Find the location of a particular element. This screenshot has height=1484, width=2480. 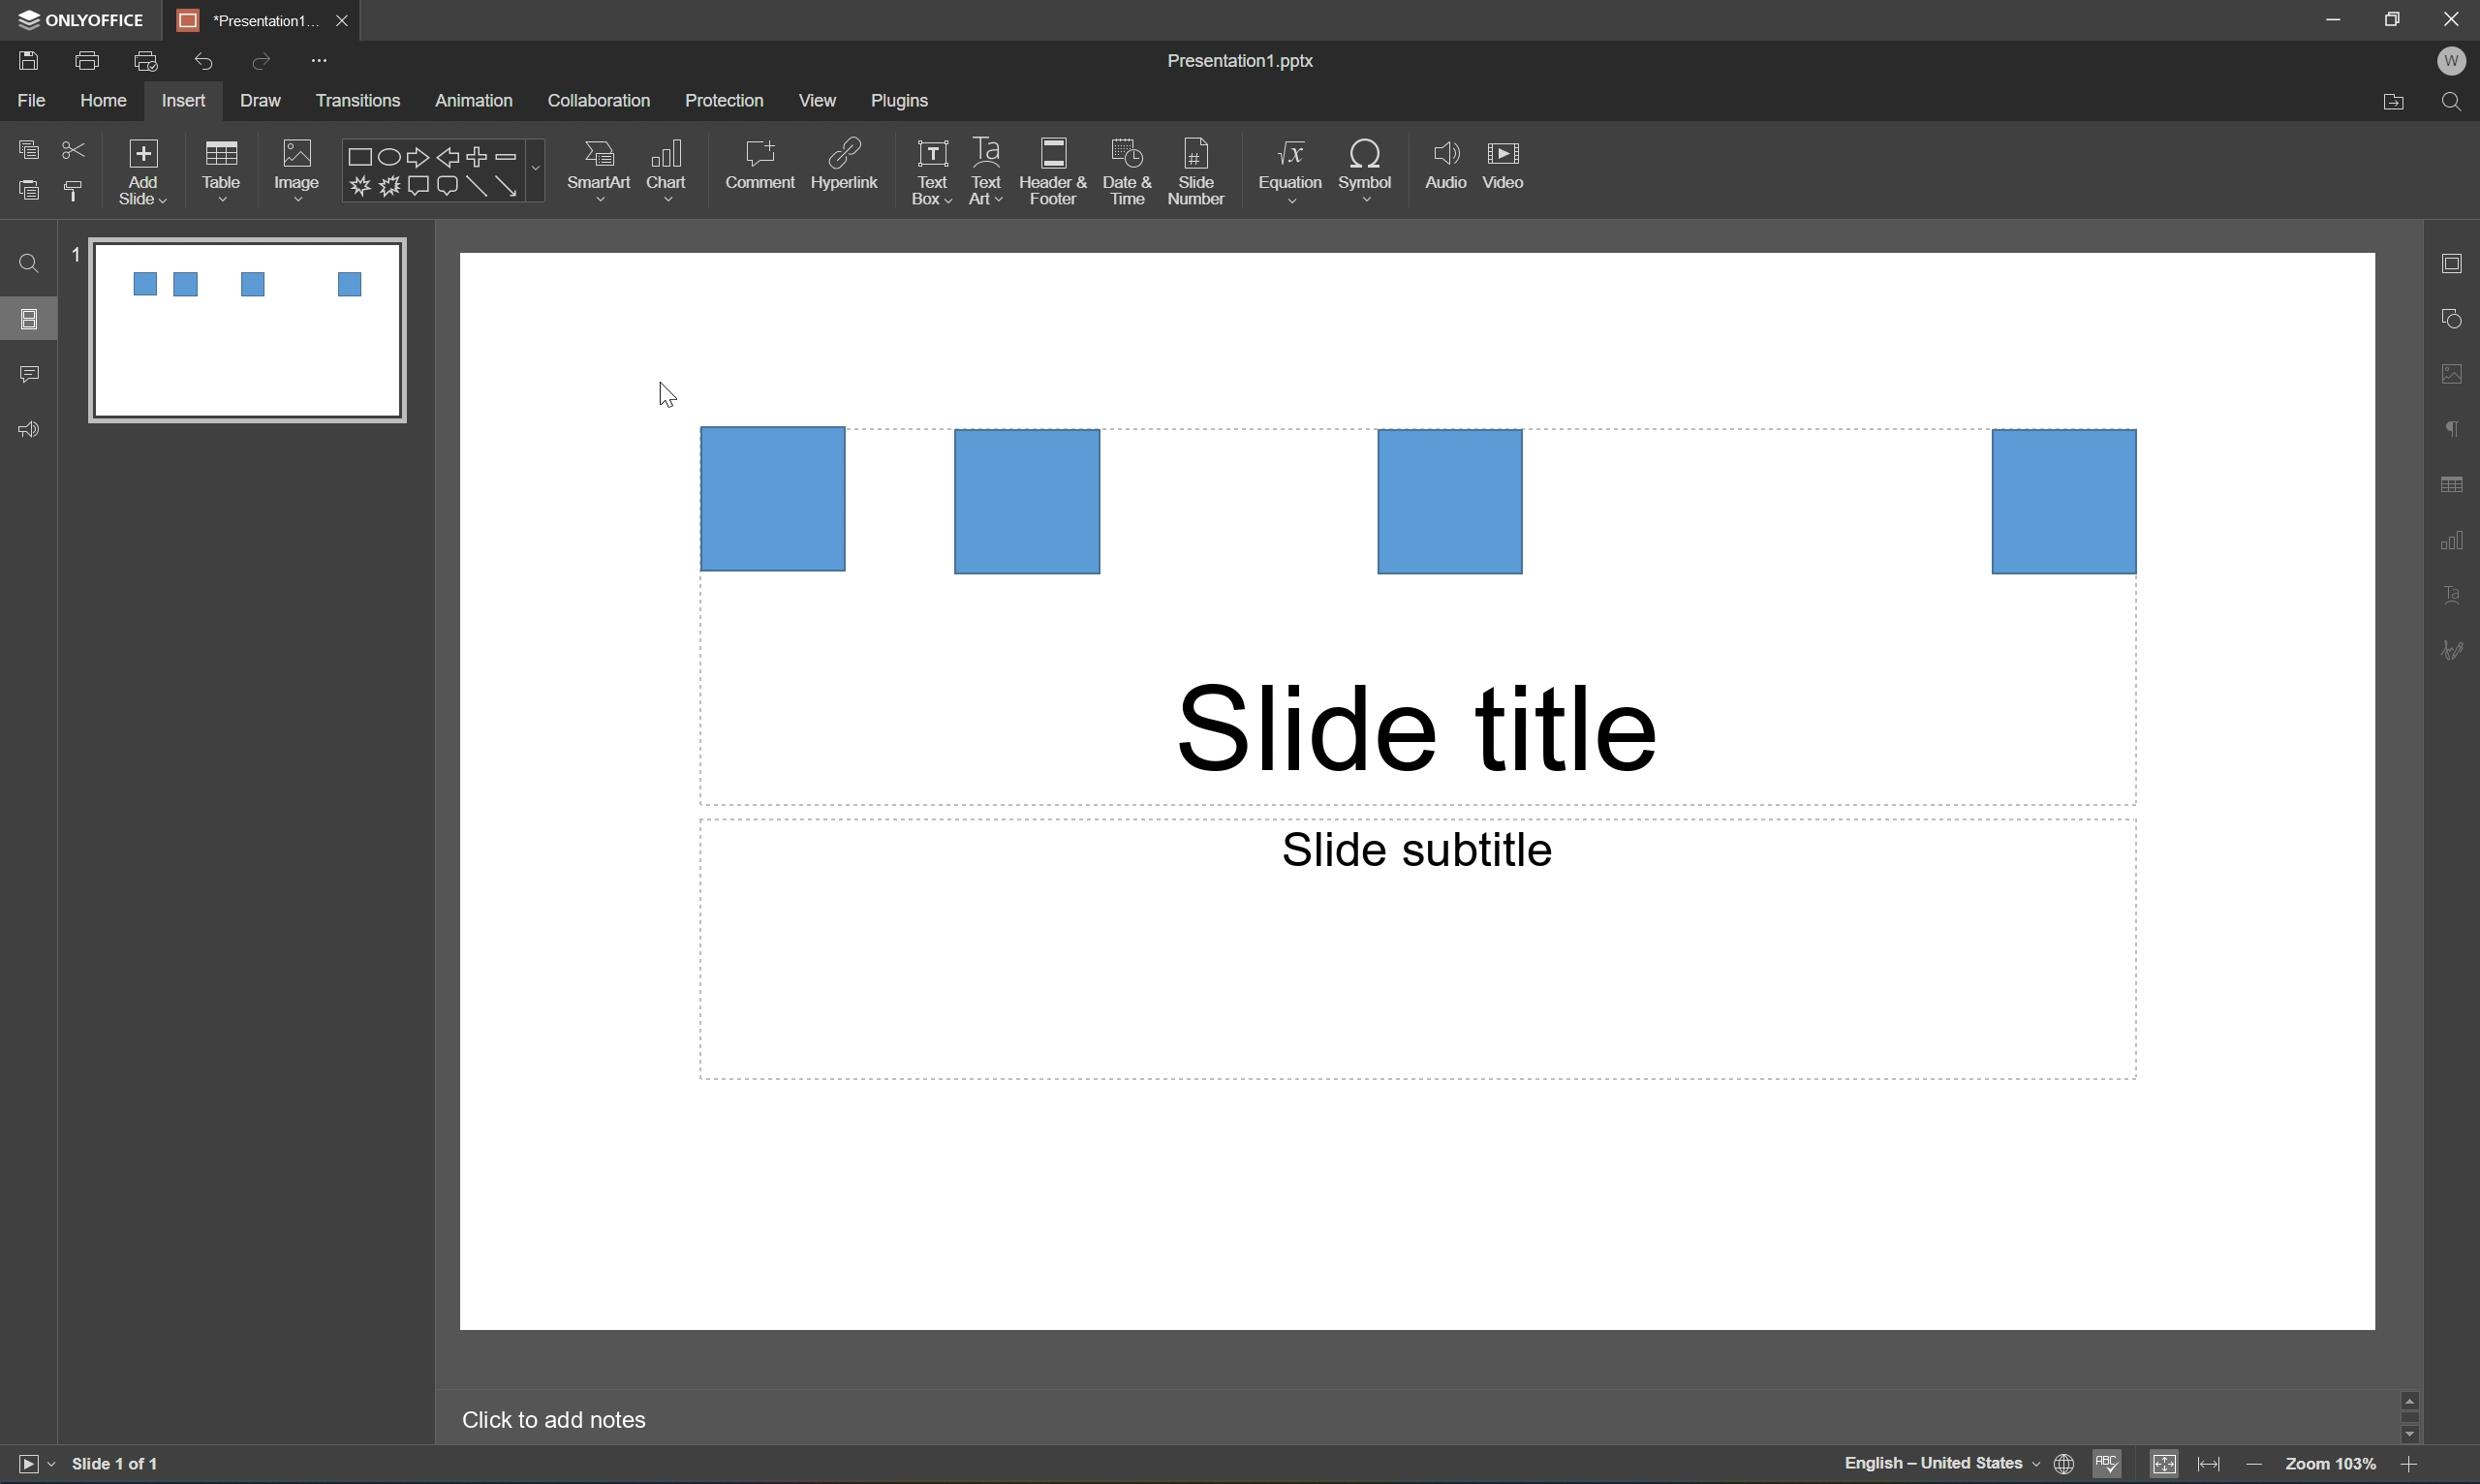

plugins is located at coordinates (904, 102).